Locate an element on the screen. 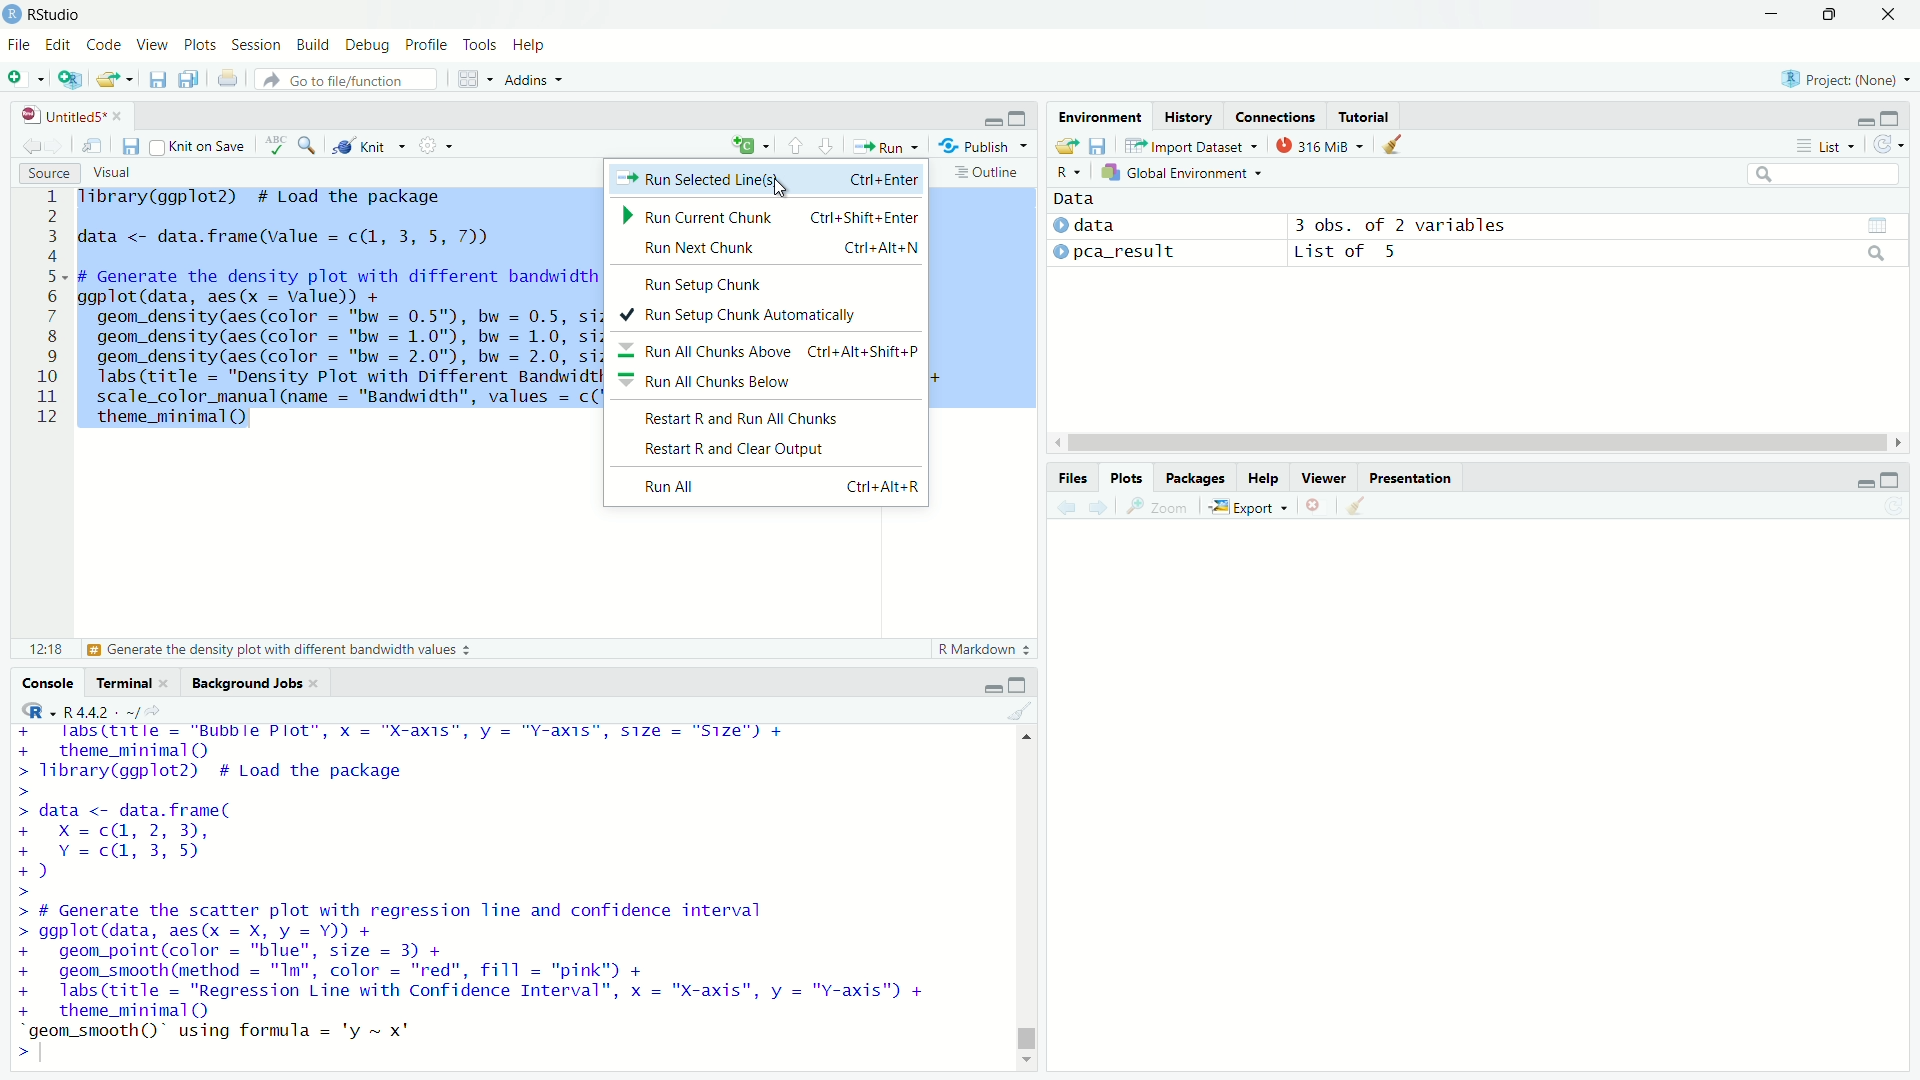  Clear objects from workspace is located at coordinates (1394, 145).